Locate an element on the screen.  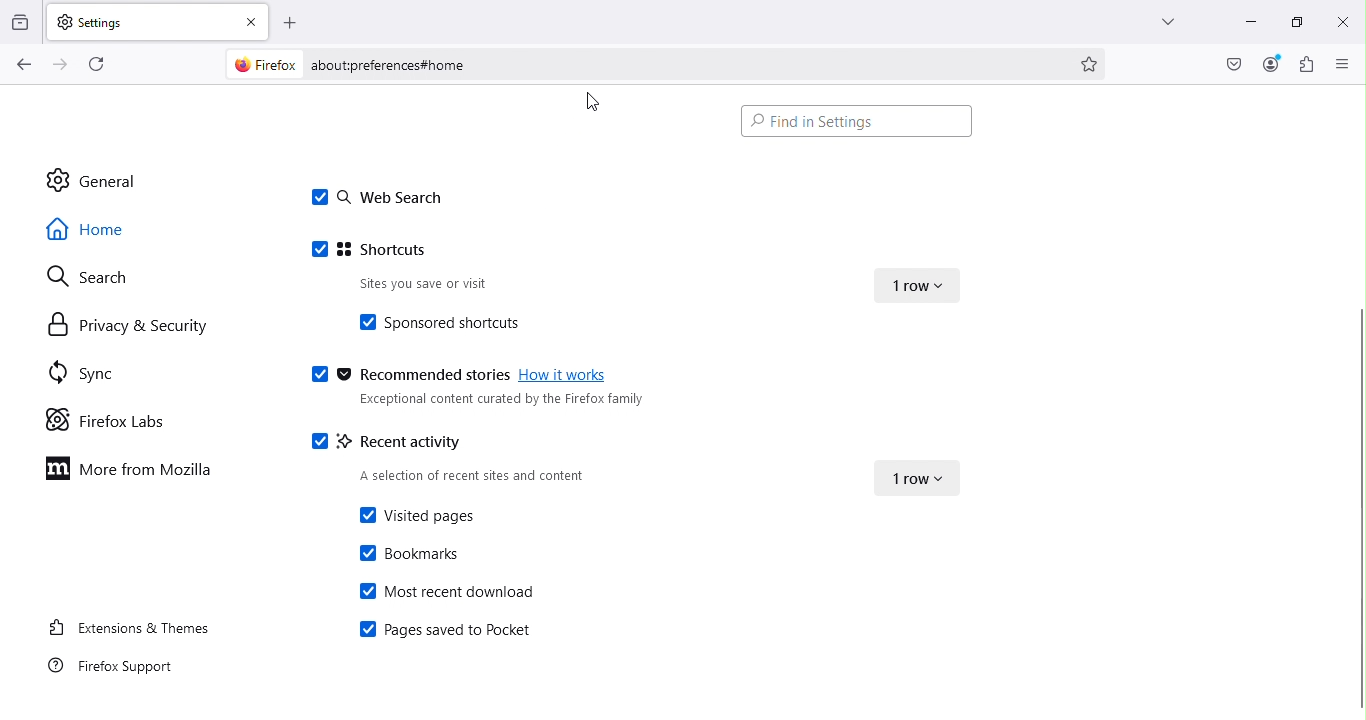
Minimize is located at coordinates (1241, 19).